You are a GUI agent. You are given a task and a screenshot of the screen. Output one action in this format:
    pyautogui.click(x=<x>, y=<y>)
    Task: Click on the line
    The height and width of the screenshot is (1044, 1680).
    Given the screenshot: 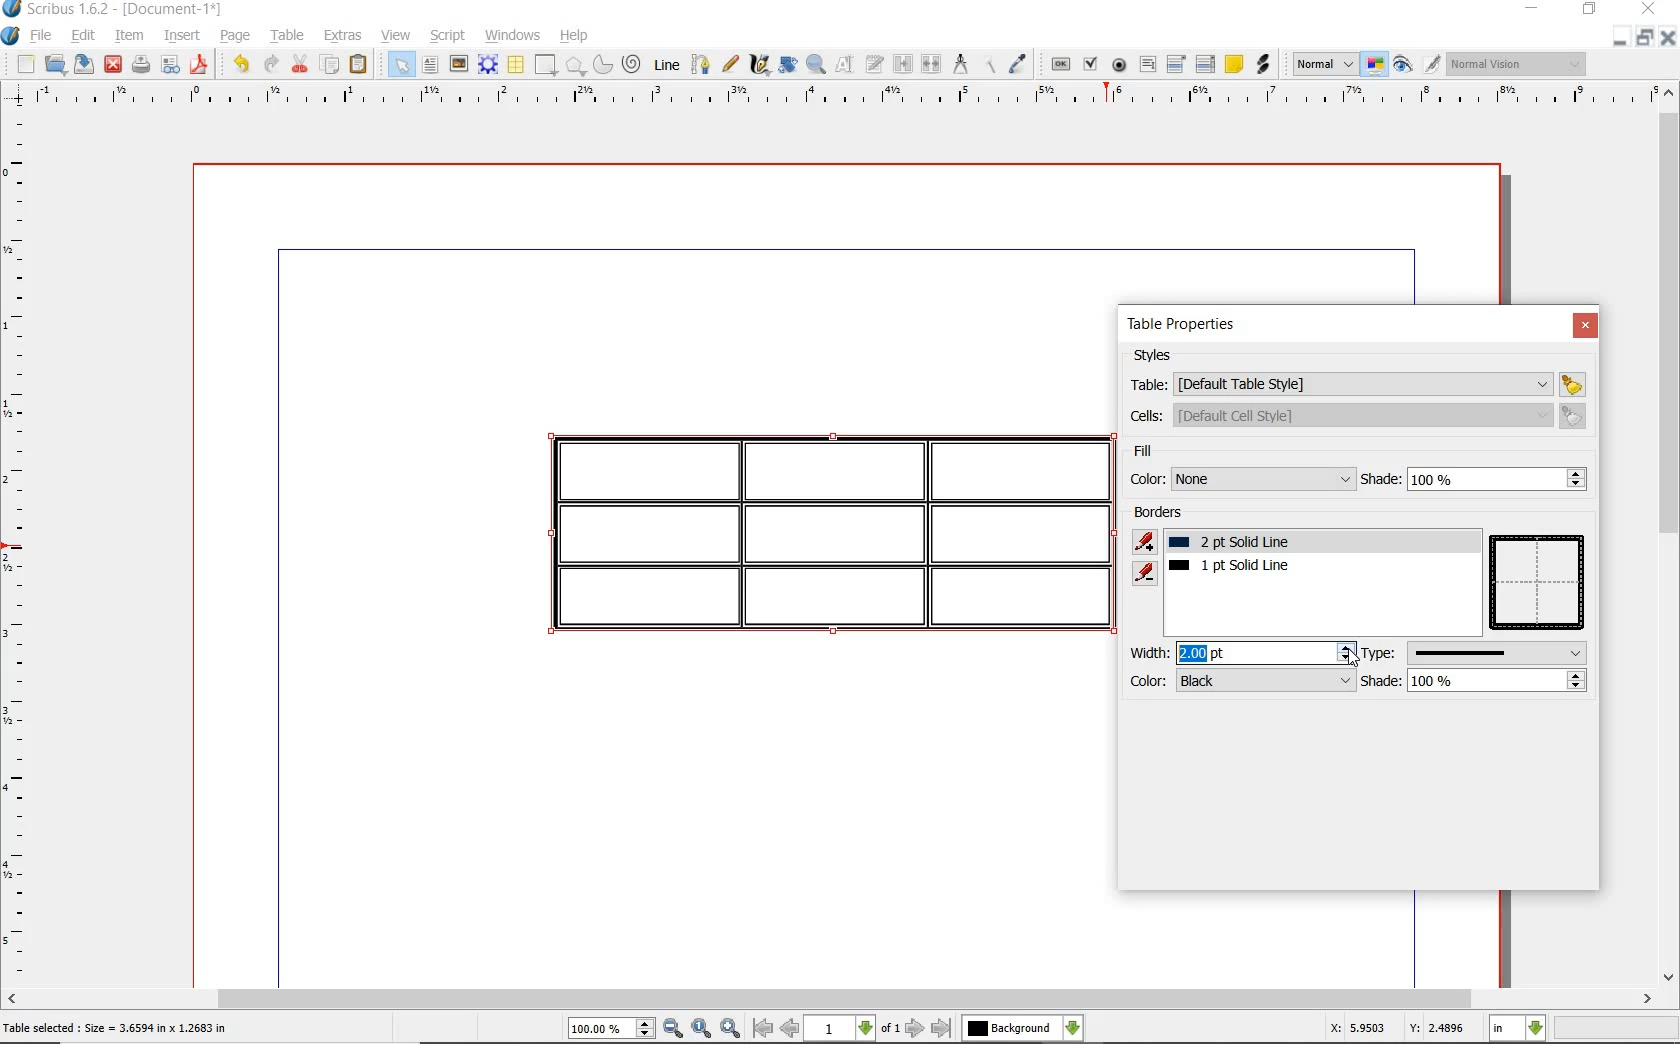 What is the action you would take?
    pyautogui.click(x=666, y=64)
    